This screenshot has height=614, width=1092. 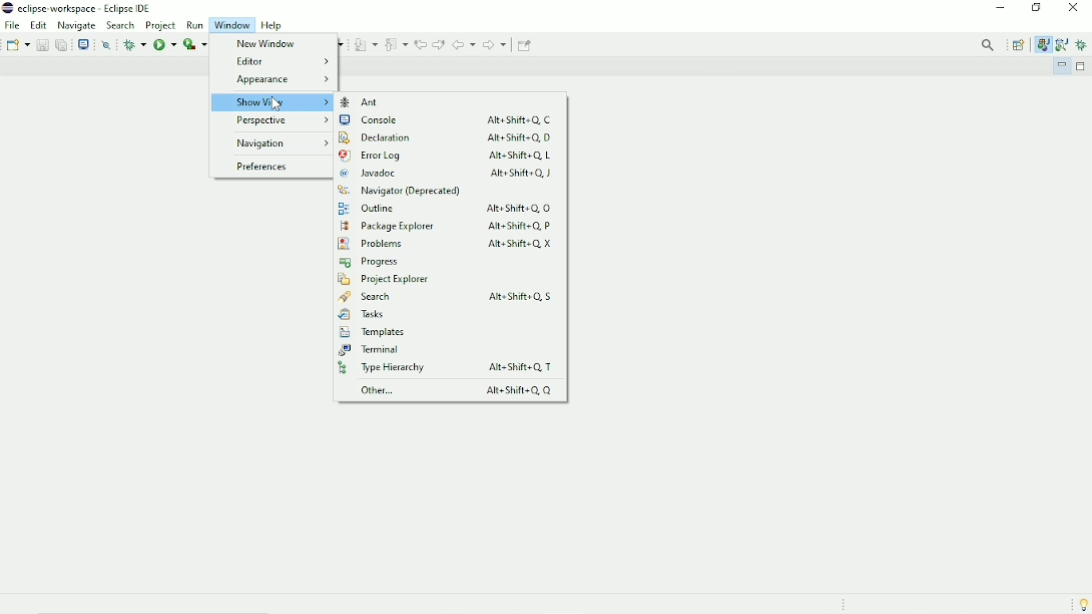 What do you see at coordinates (194, 25) in the screenshot?
I see `Run` at bounding box center [194, 25].